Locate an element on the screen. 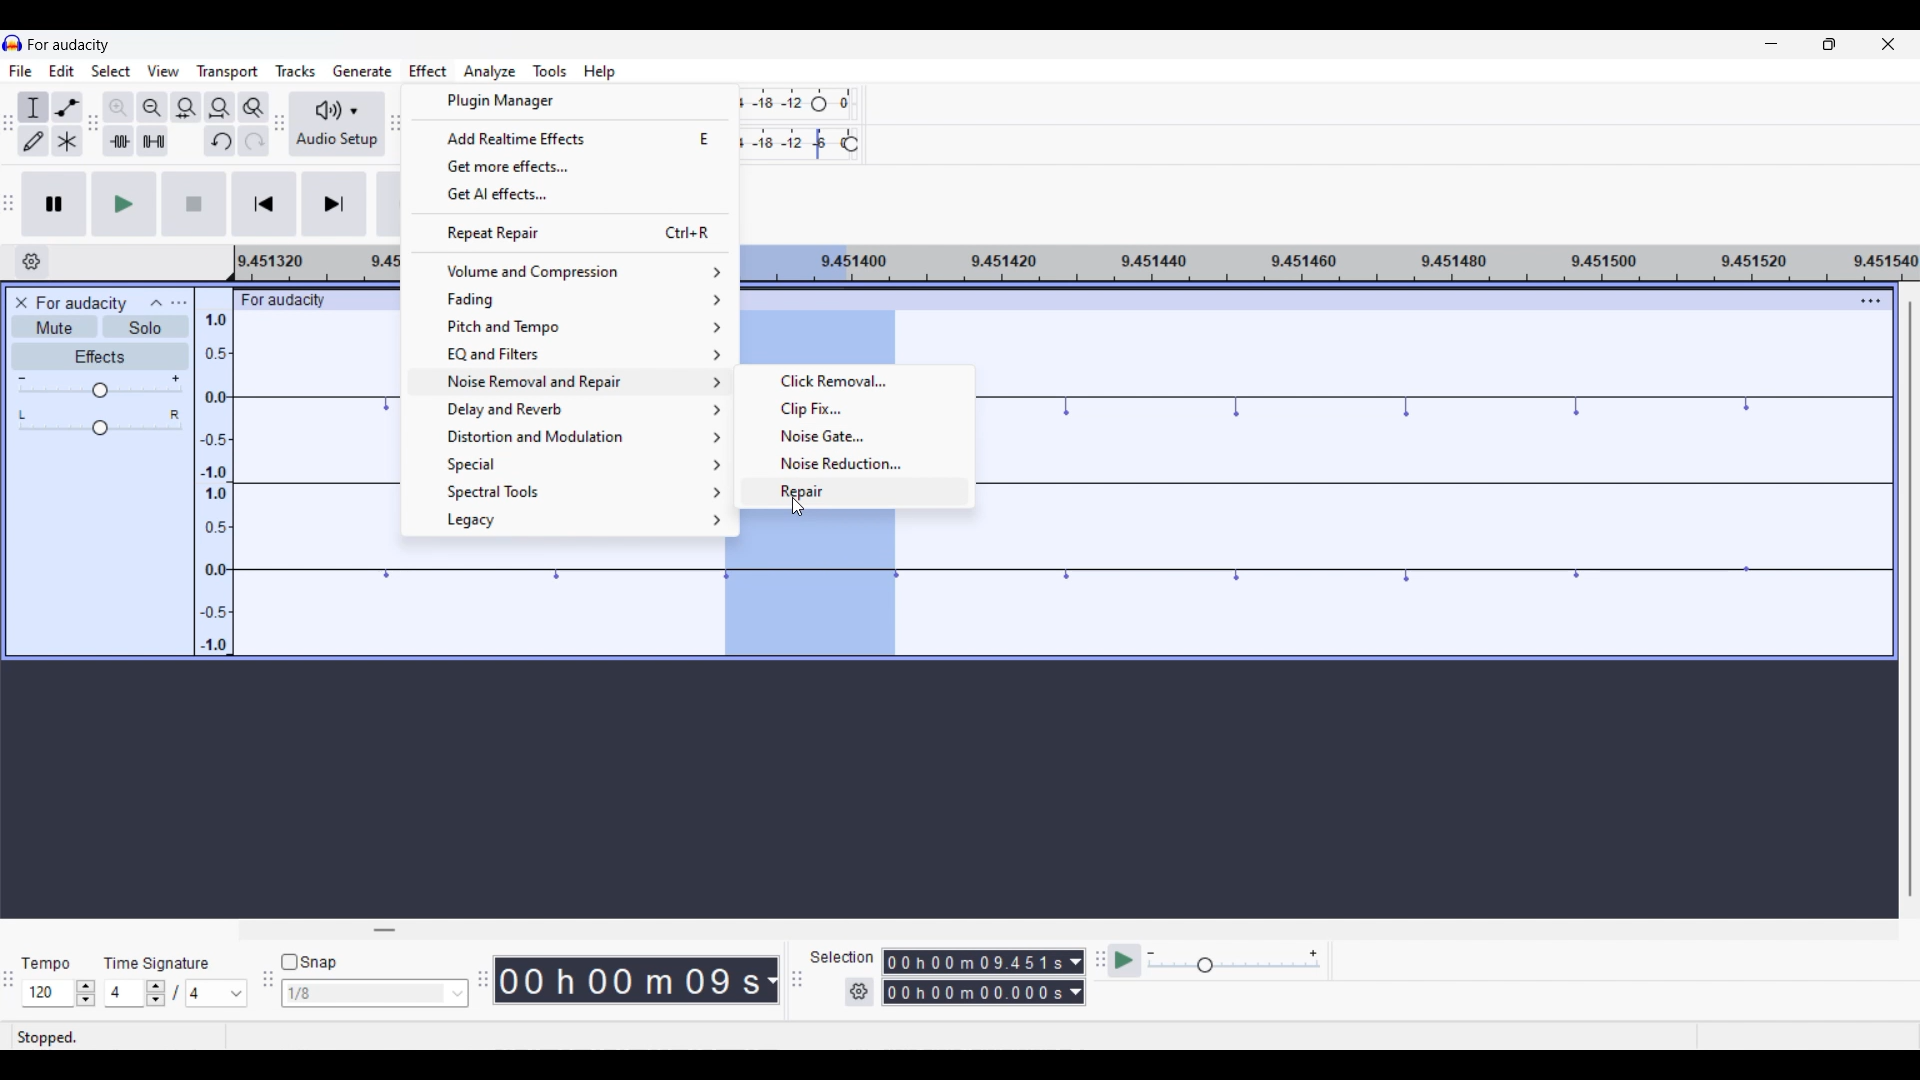  Stop is located at coordinates (195, 204).